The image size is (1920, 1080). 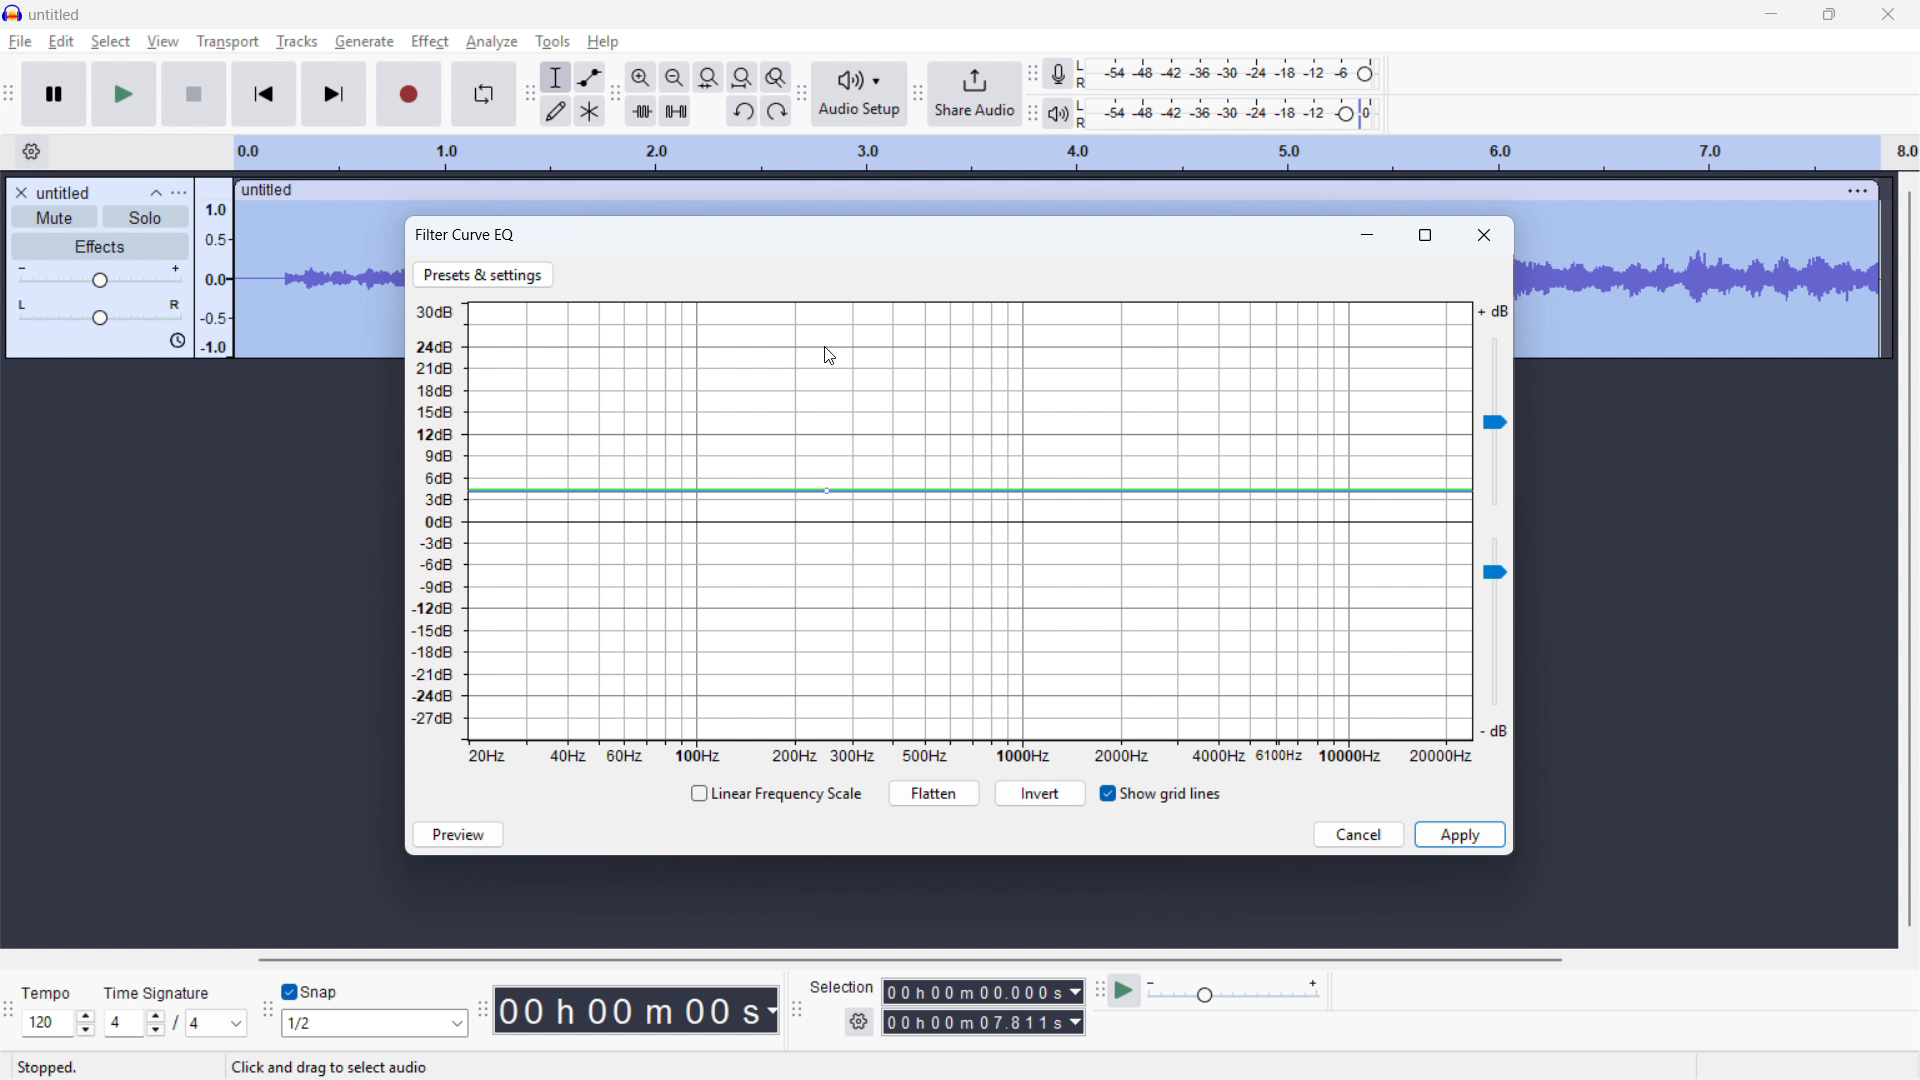 What do you see at coordinates (640, 77) in the screenshot?
I see `Zoom in ` at bounding box center [640, 77].